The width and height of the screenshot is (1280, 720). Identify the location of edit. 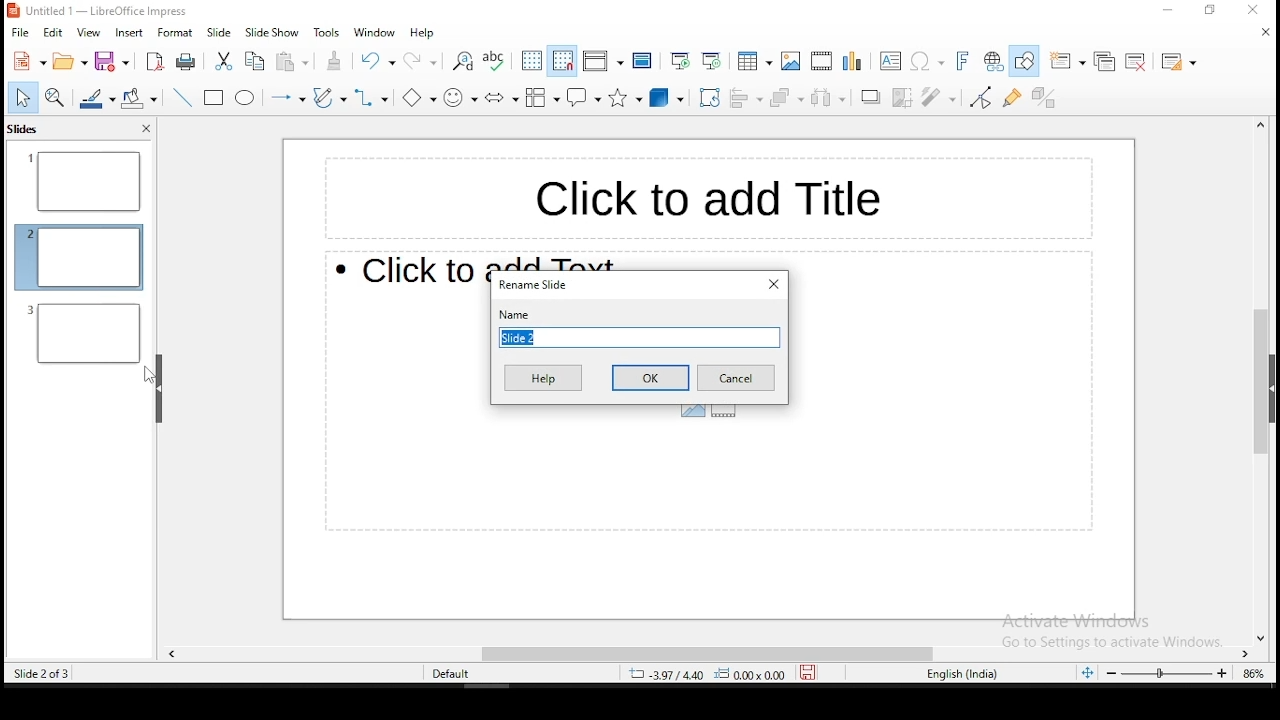
(53, 35).